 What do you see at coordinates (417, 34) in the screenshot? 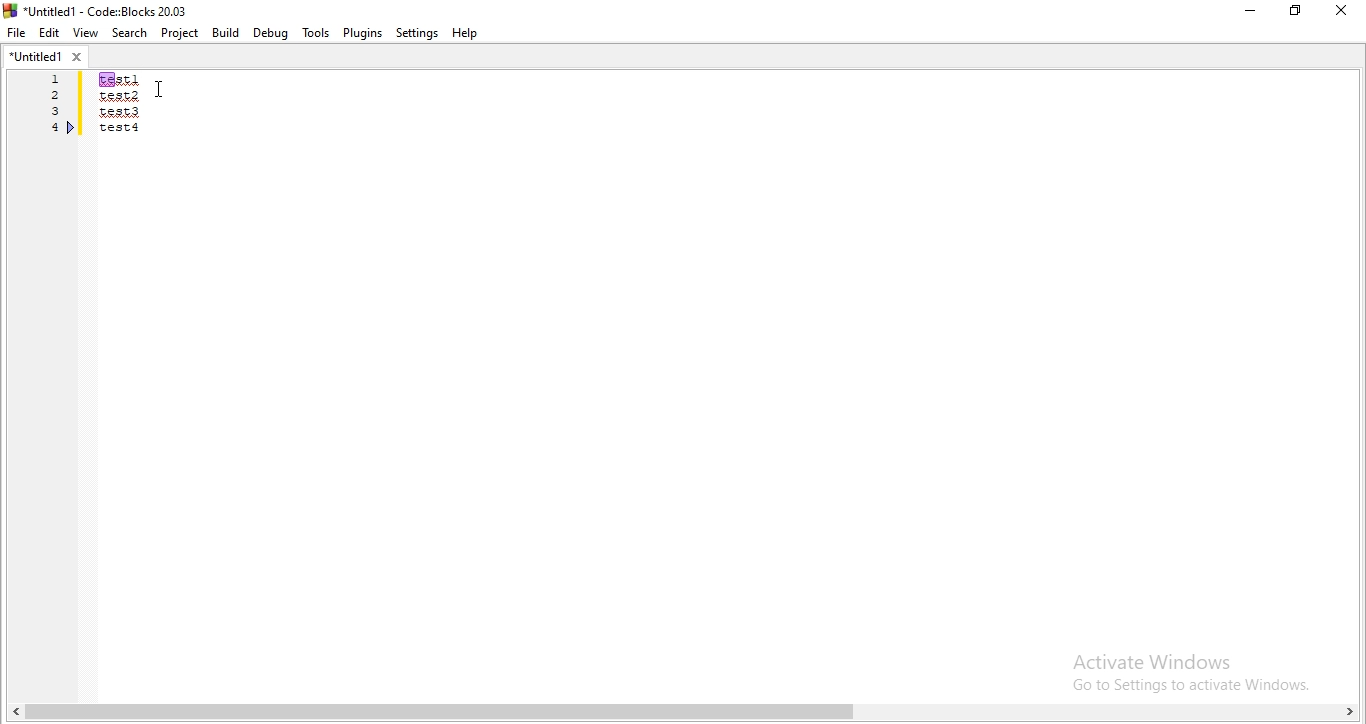
I see `Settings ` at bounding box center [417, 34].